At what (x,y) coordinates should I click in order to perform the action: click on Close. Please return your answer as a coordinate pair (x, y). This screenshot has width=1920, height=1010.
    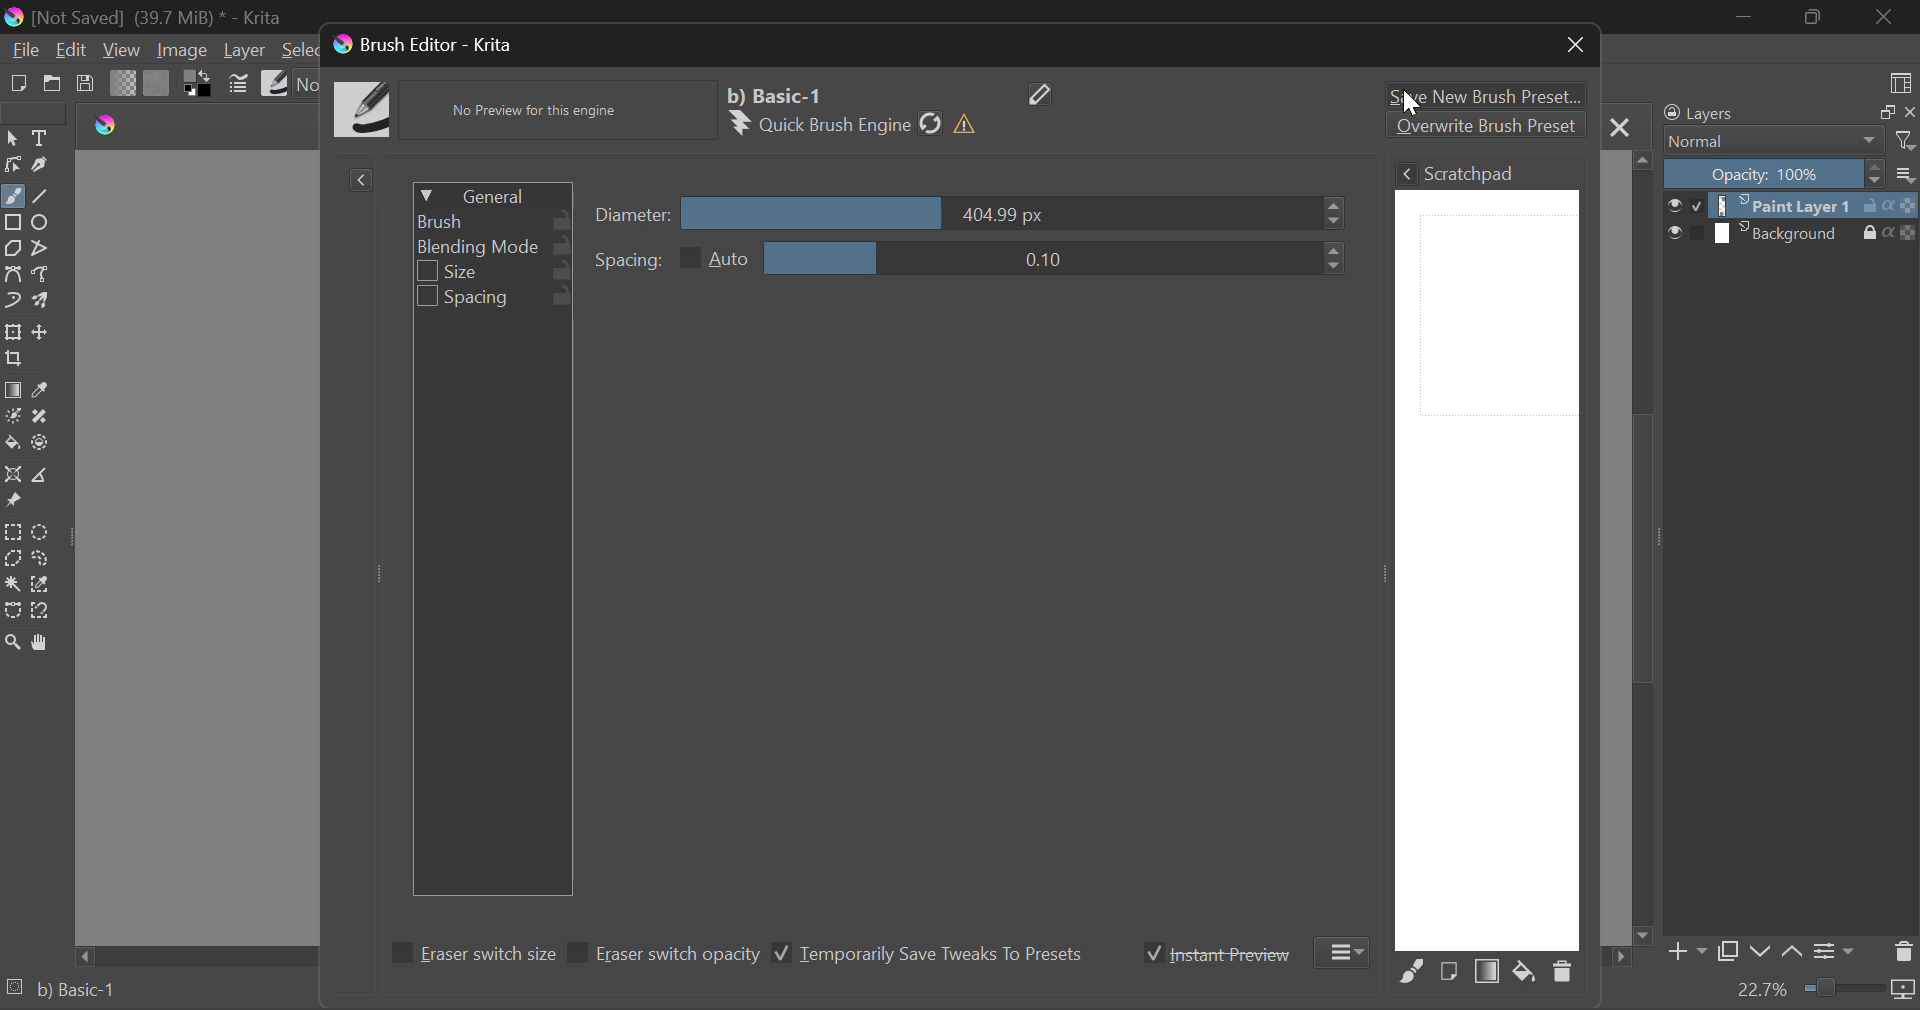
    Looking at the image, I should click on (1620, 126).